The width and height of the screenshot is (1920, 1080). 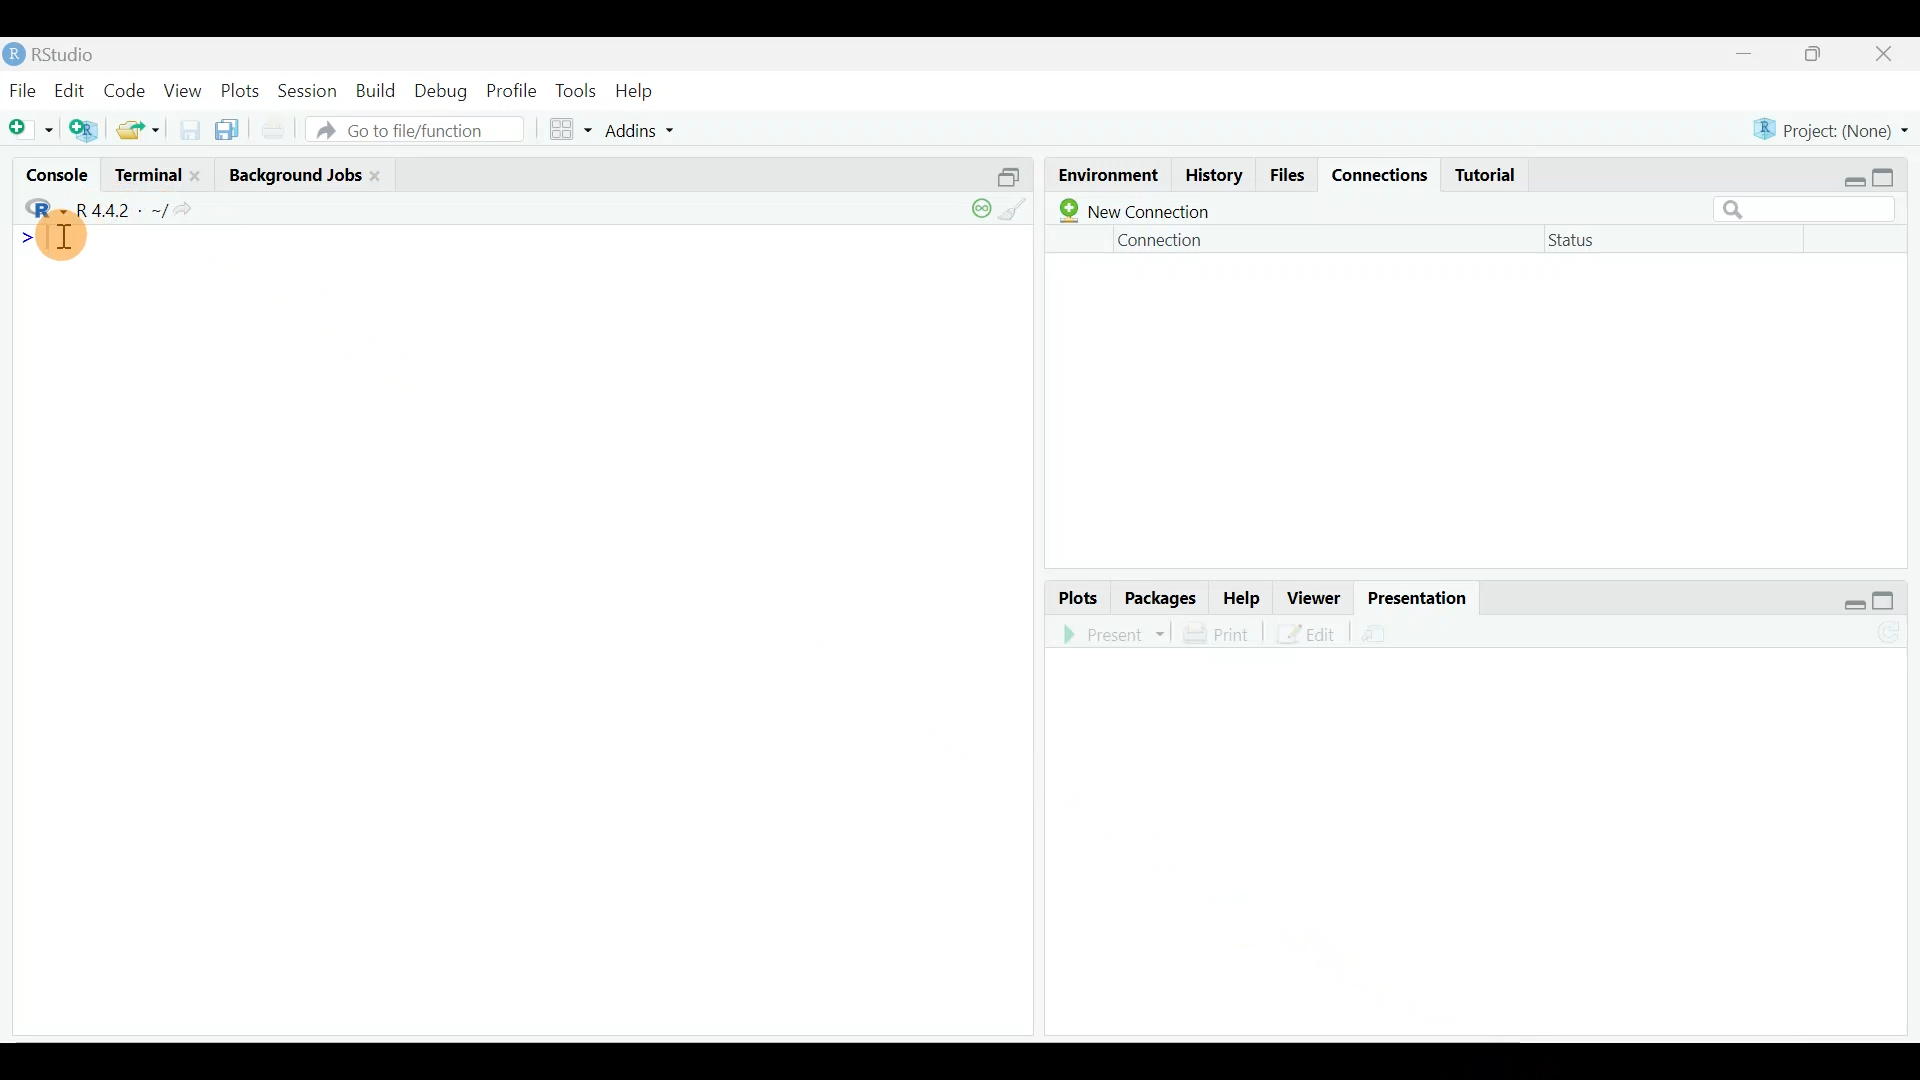 What do you see at coordinates (1284, 173) in the screenshot?
I see `Files` at bounding box center [1284, 173].